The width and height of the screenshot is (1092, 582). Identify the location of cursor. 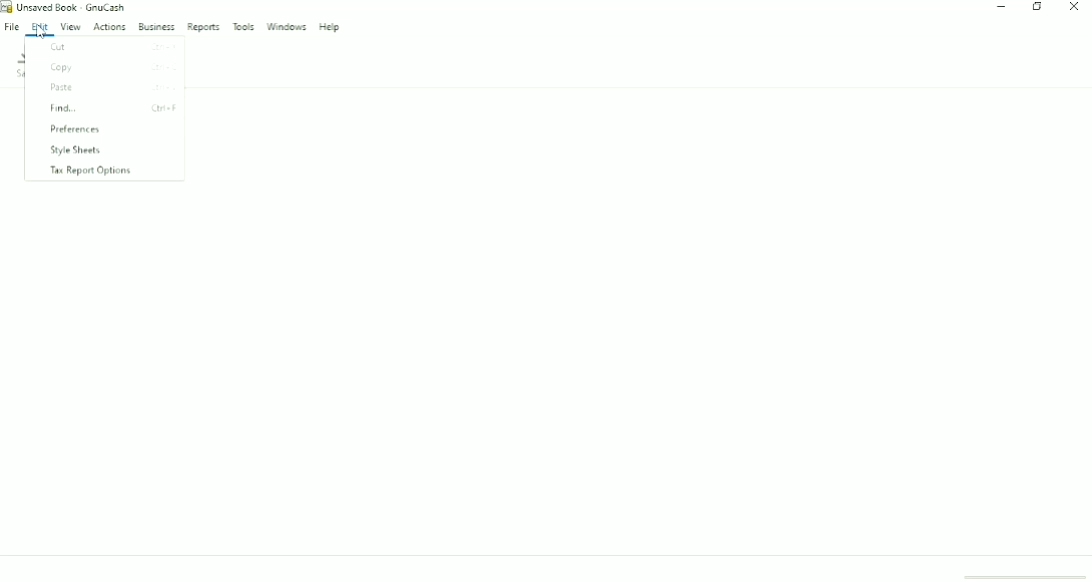
(40, 30).